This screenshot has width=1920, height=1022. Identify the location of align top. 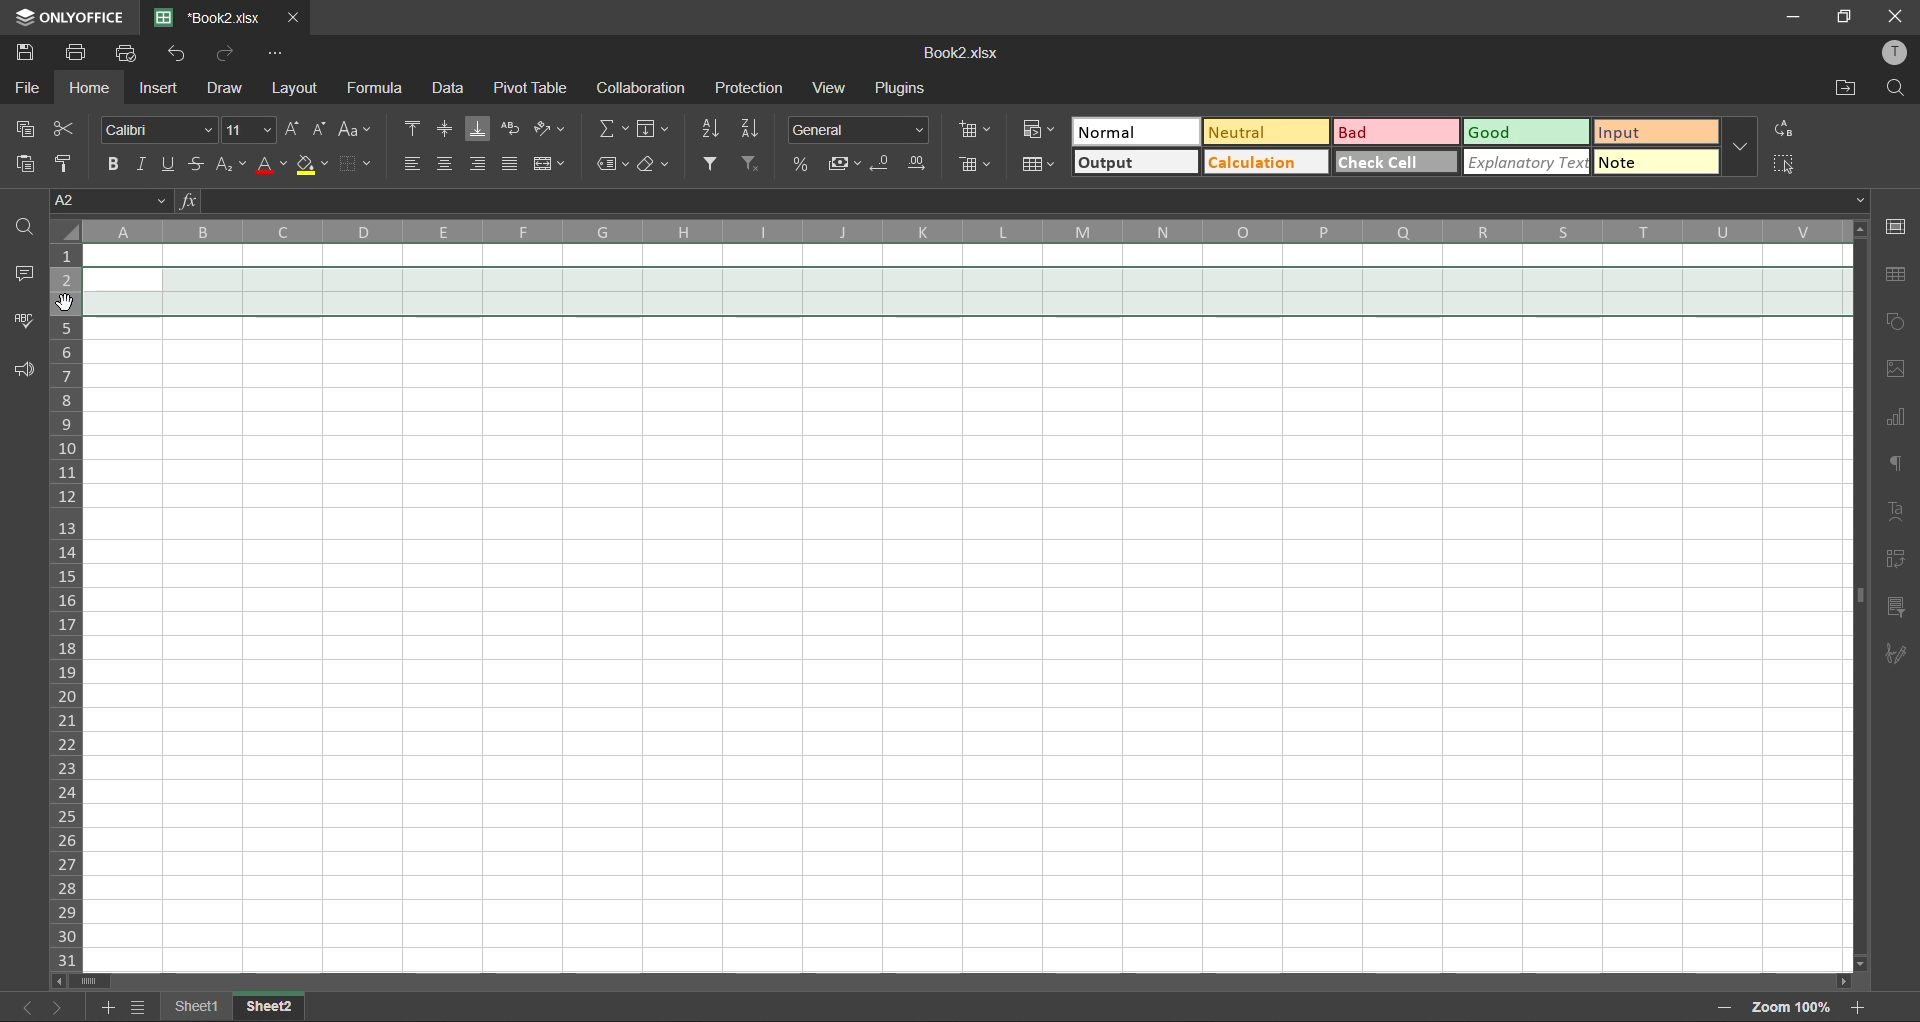
(416, 128).